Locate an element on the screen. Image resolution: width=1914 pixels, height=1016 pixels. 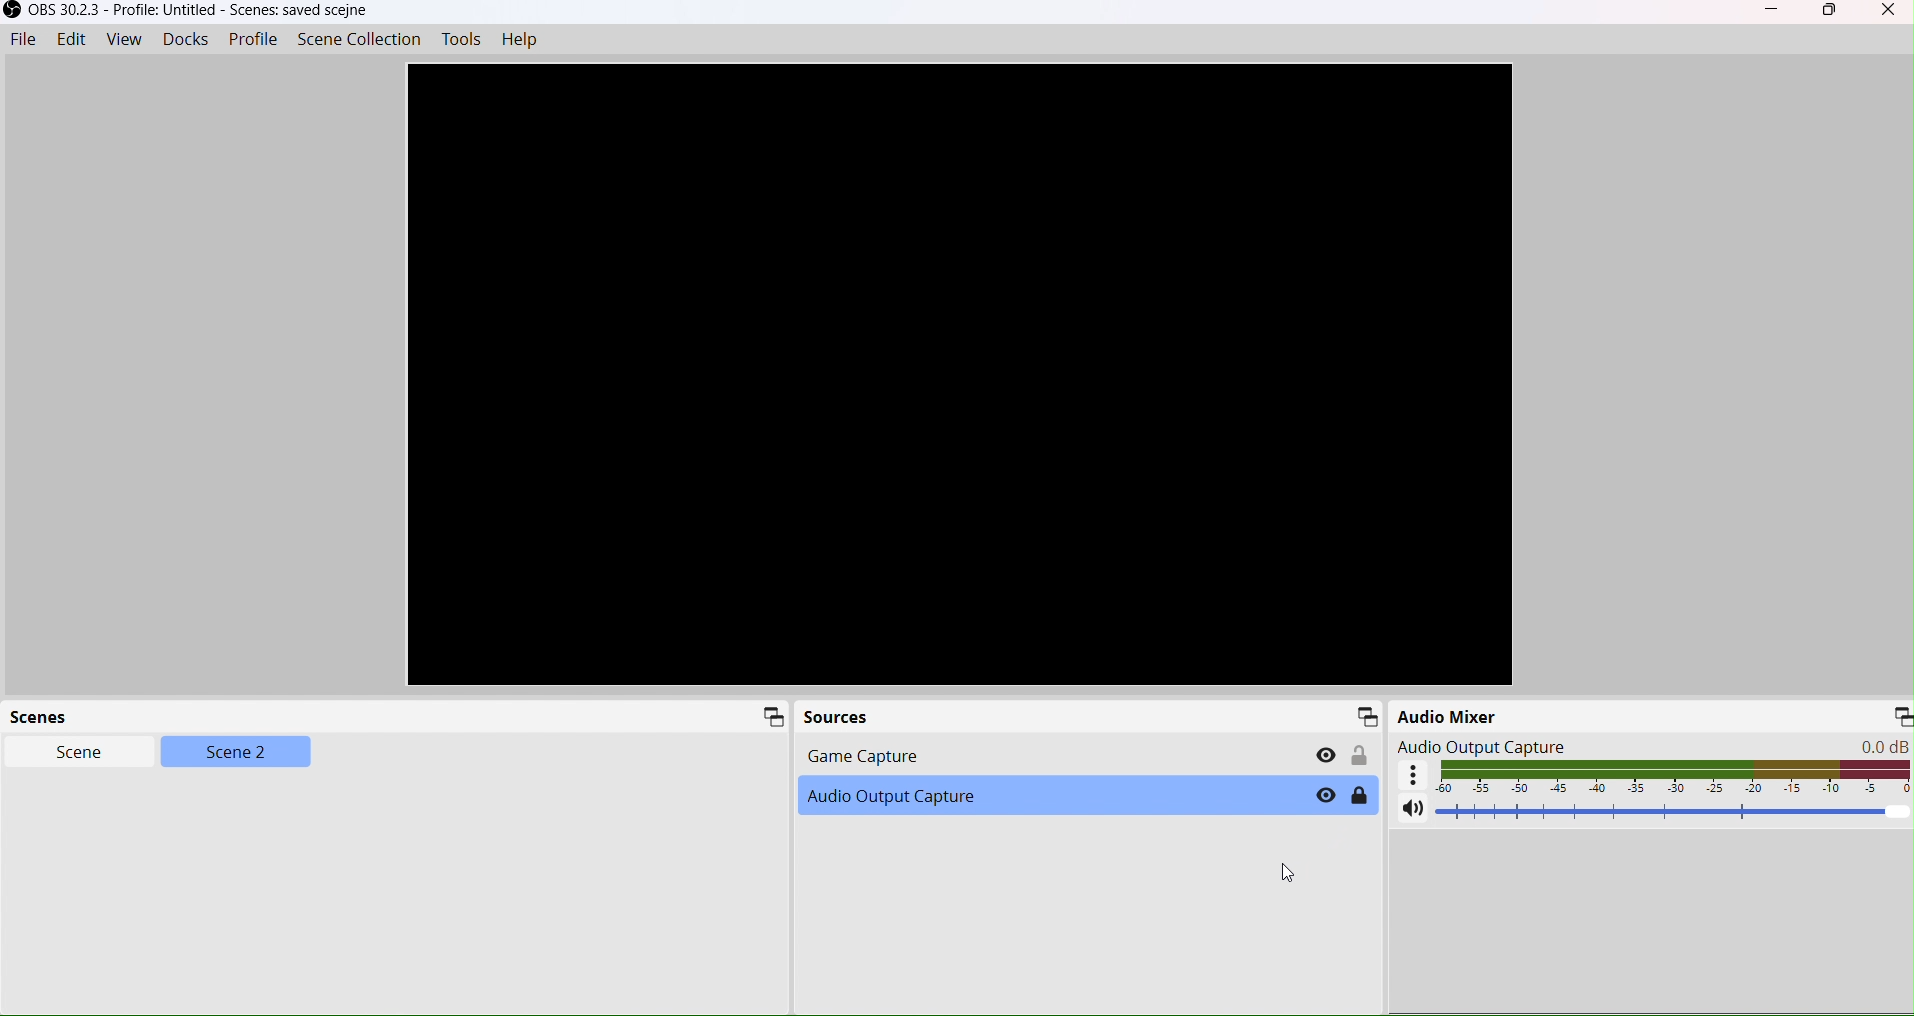
View is located at coordinates (124, 40).